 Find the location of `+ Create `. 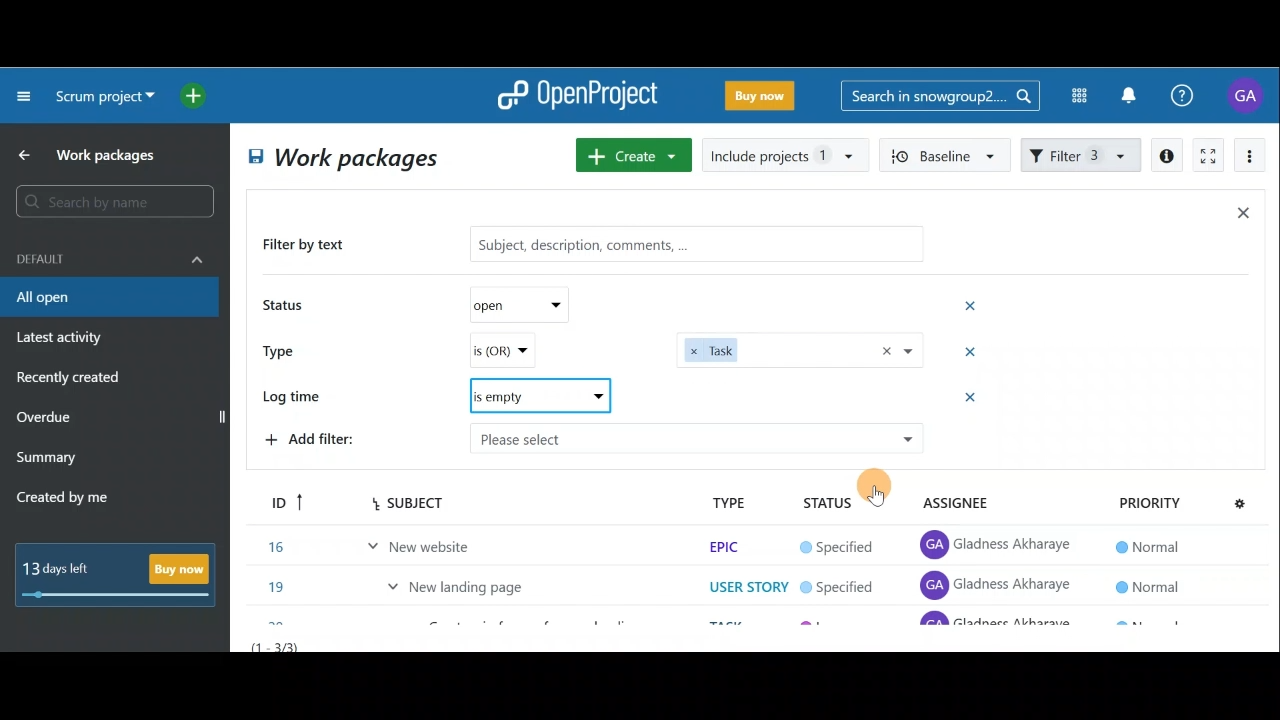

+ Create  is located at coordinates (635, 157).